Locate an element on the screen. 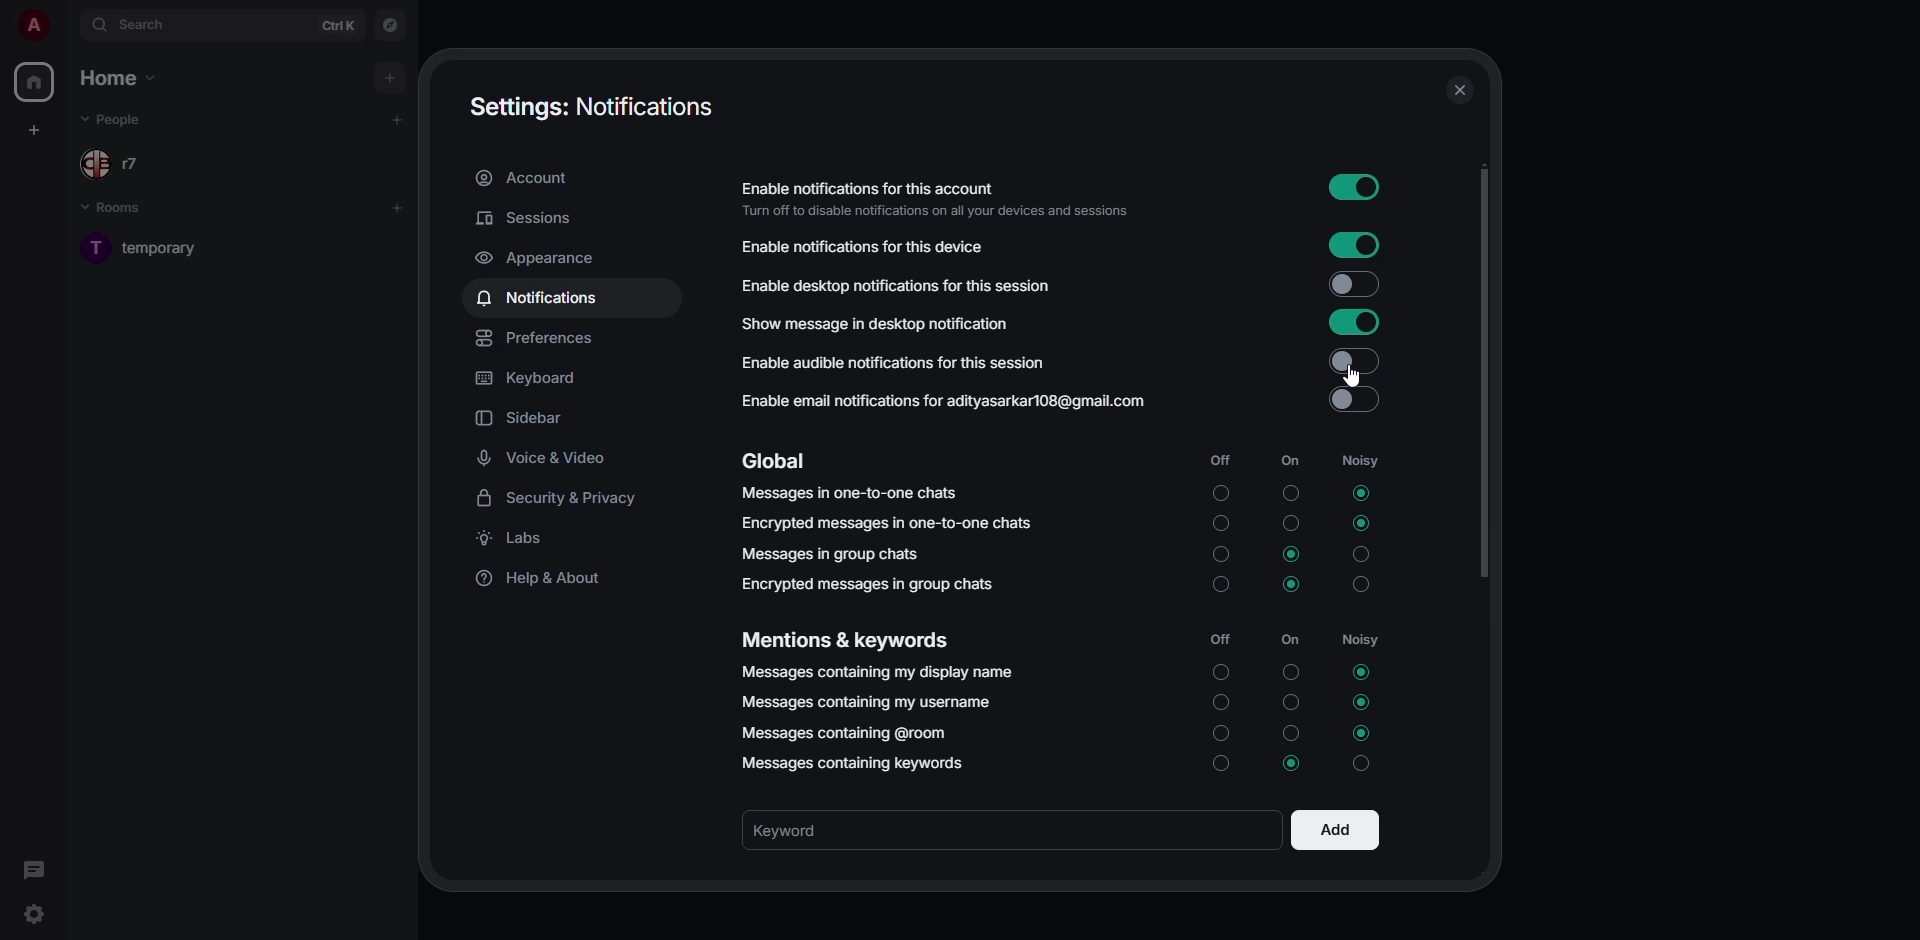  navigator is located at coordinates (391, 27).